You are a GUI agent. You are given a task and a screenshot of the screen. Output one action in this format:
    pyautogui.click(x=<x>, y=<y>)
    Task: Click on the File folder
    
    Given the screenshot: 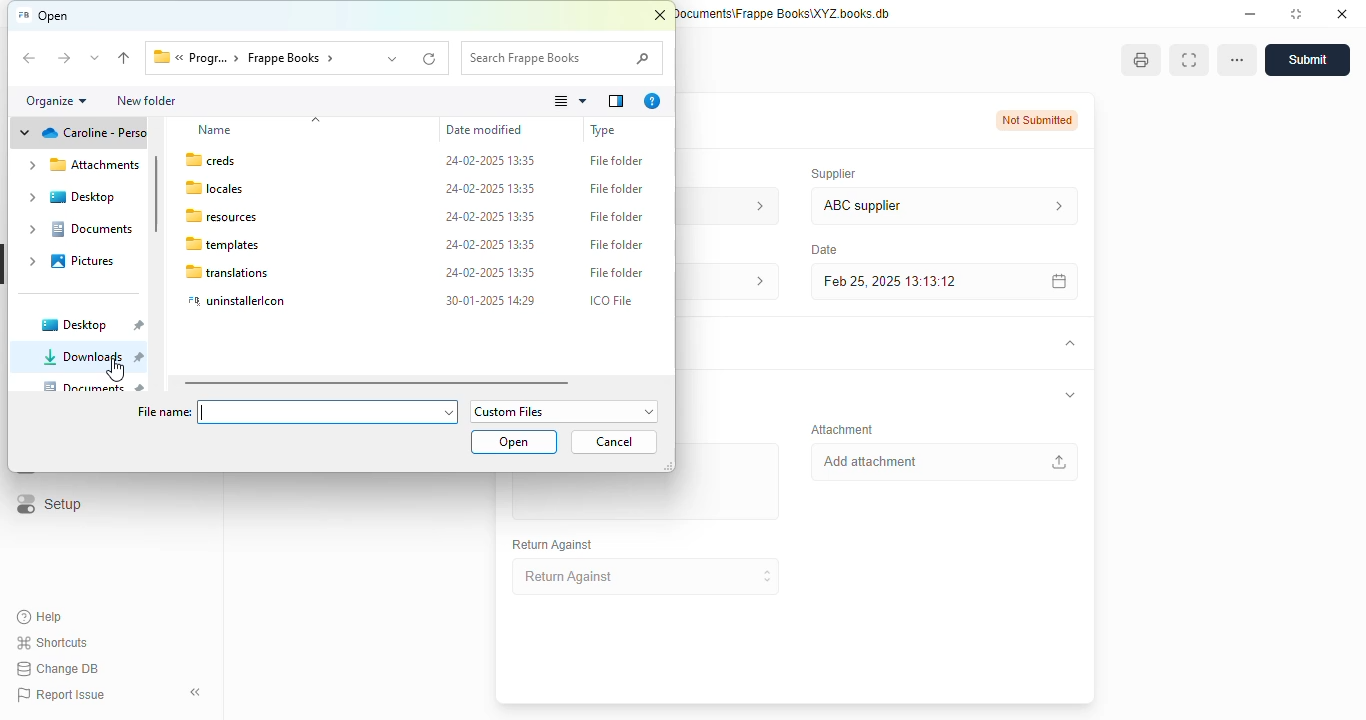 What is the action you would take?
    pyautogui.click(x=618, y=188)
    